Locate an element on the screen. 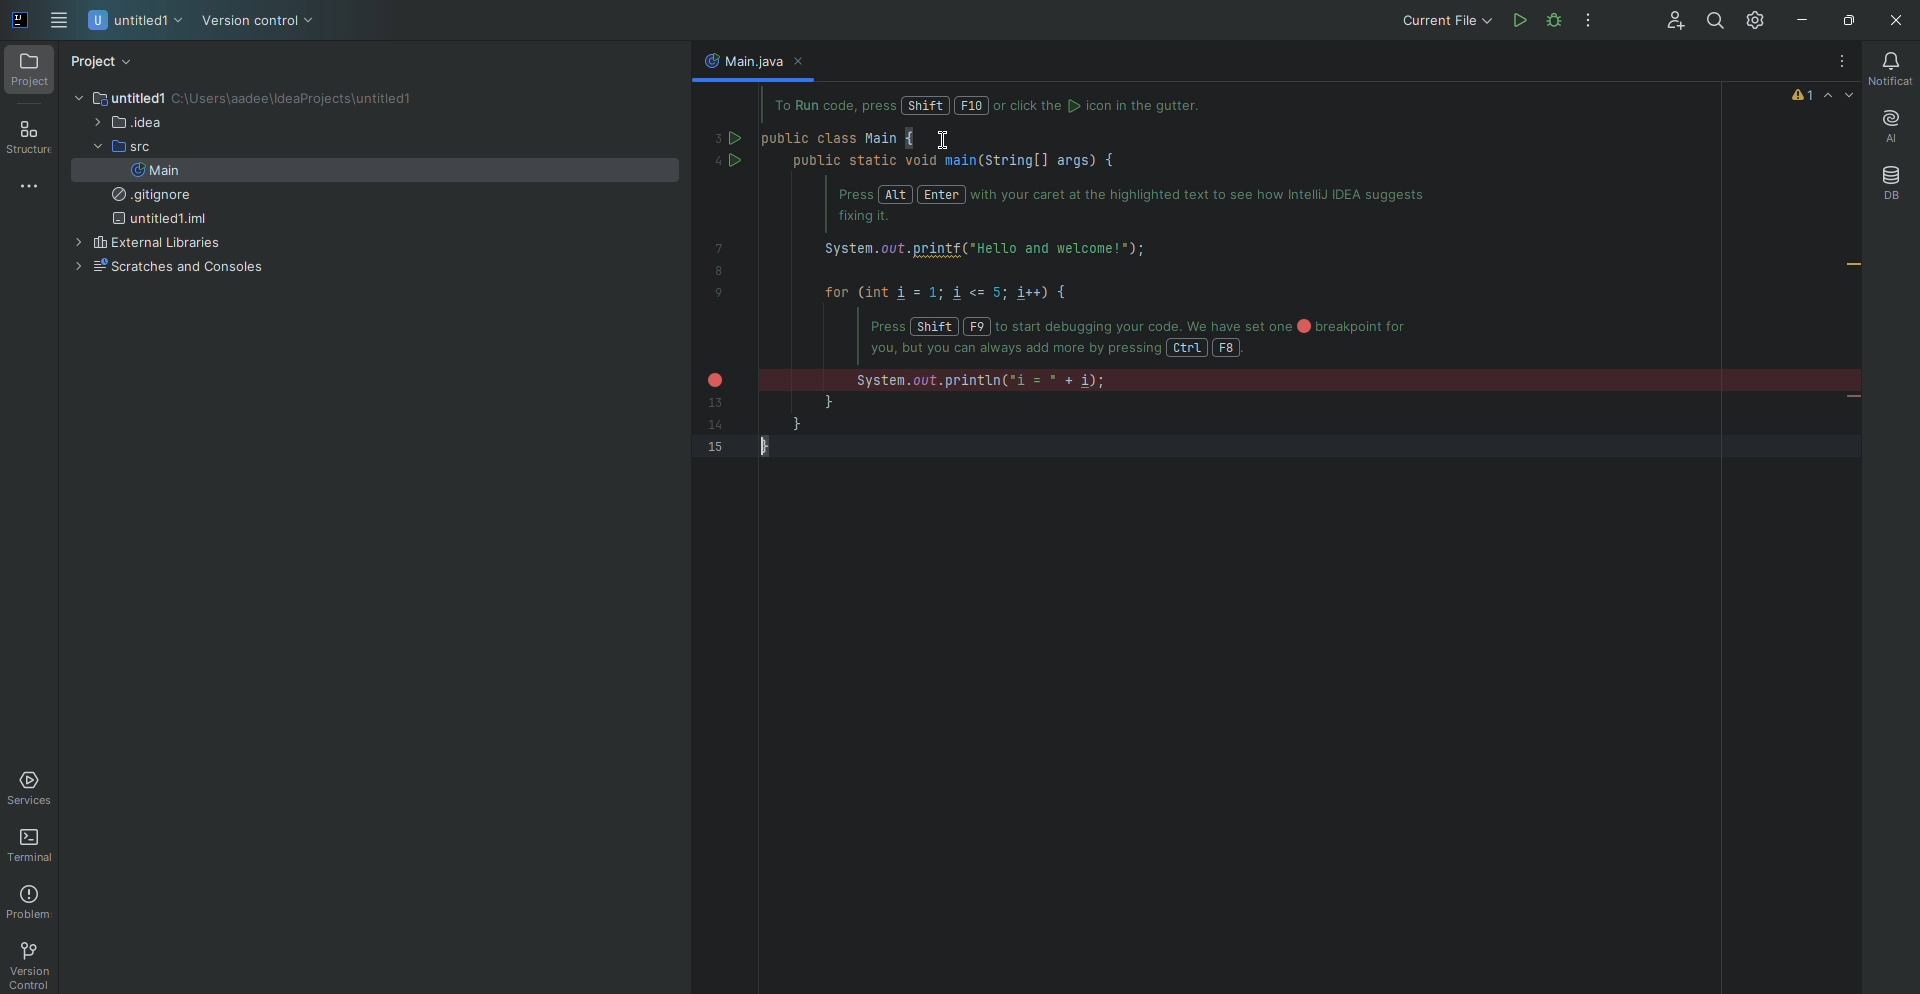 The height and width of the screenshot is (994, 1920). cursor is located at coordinates (942, 143).